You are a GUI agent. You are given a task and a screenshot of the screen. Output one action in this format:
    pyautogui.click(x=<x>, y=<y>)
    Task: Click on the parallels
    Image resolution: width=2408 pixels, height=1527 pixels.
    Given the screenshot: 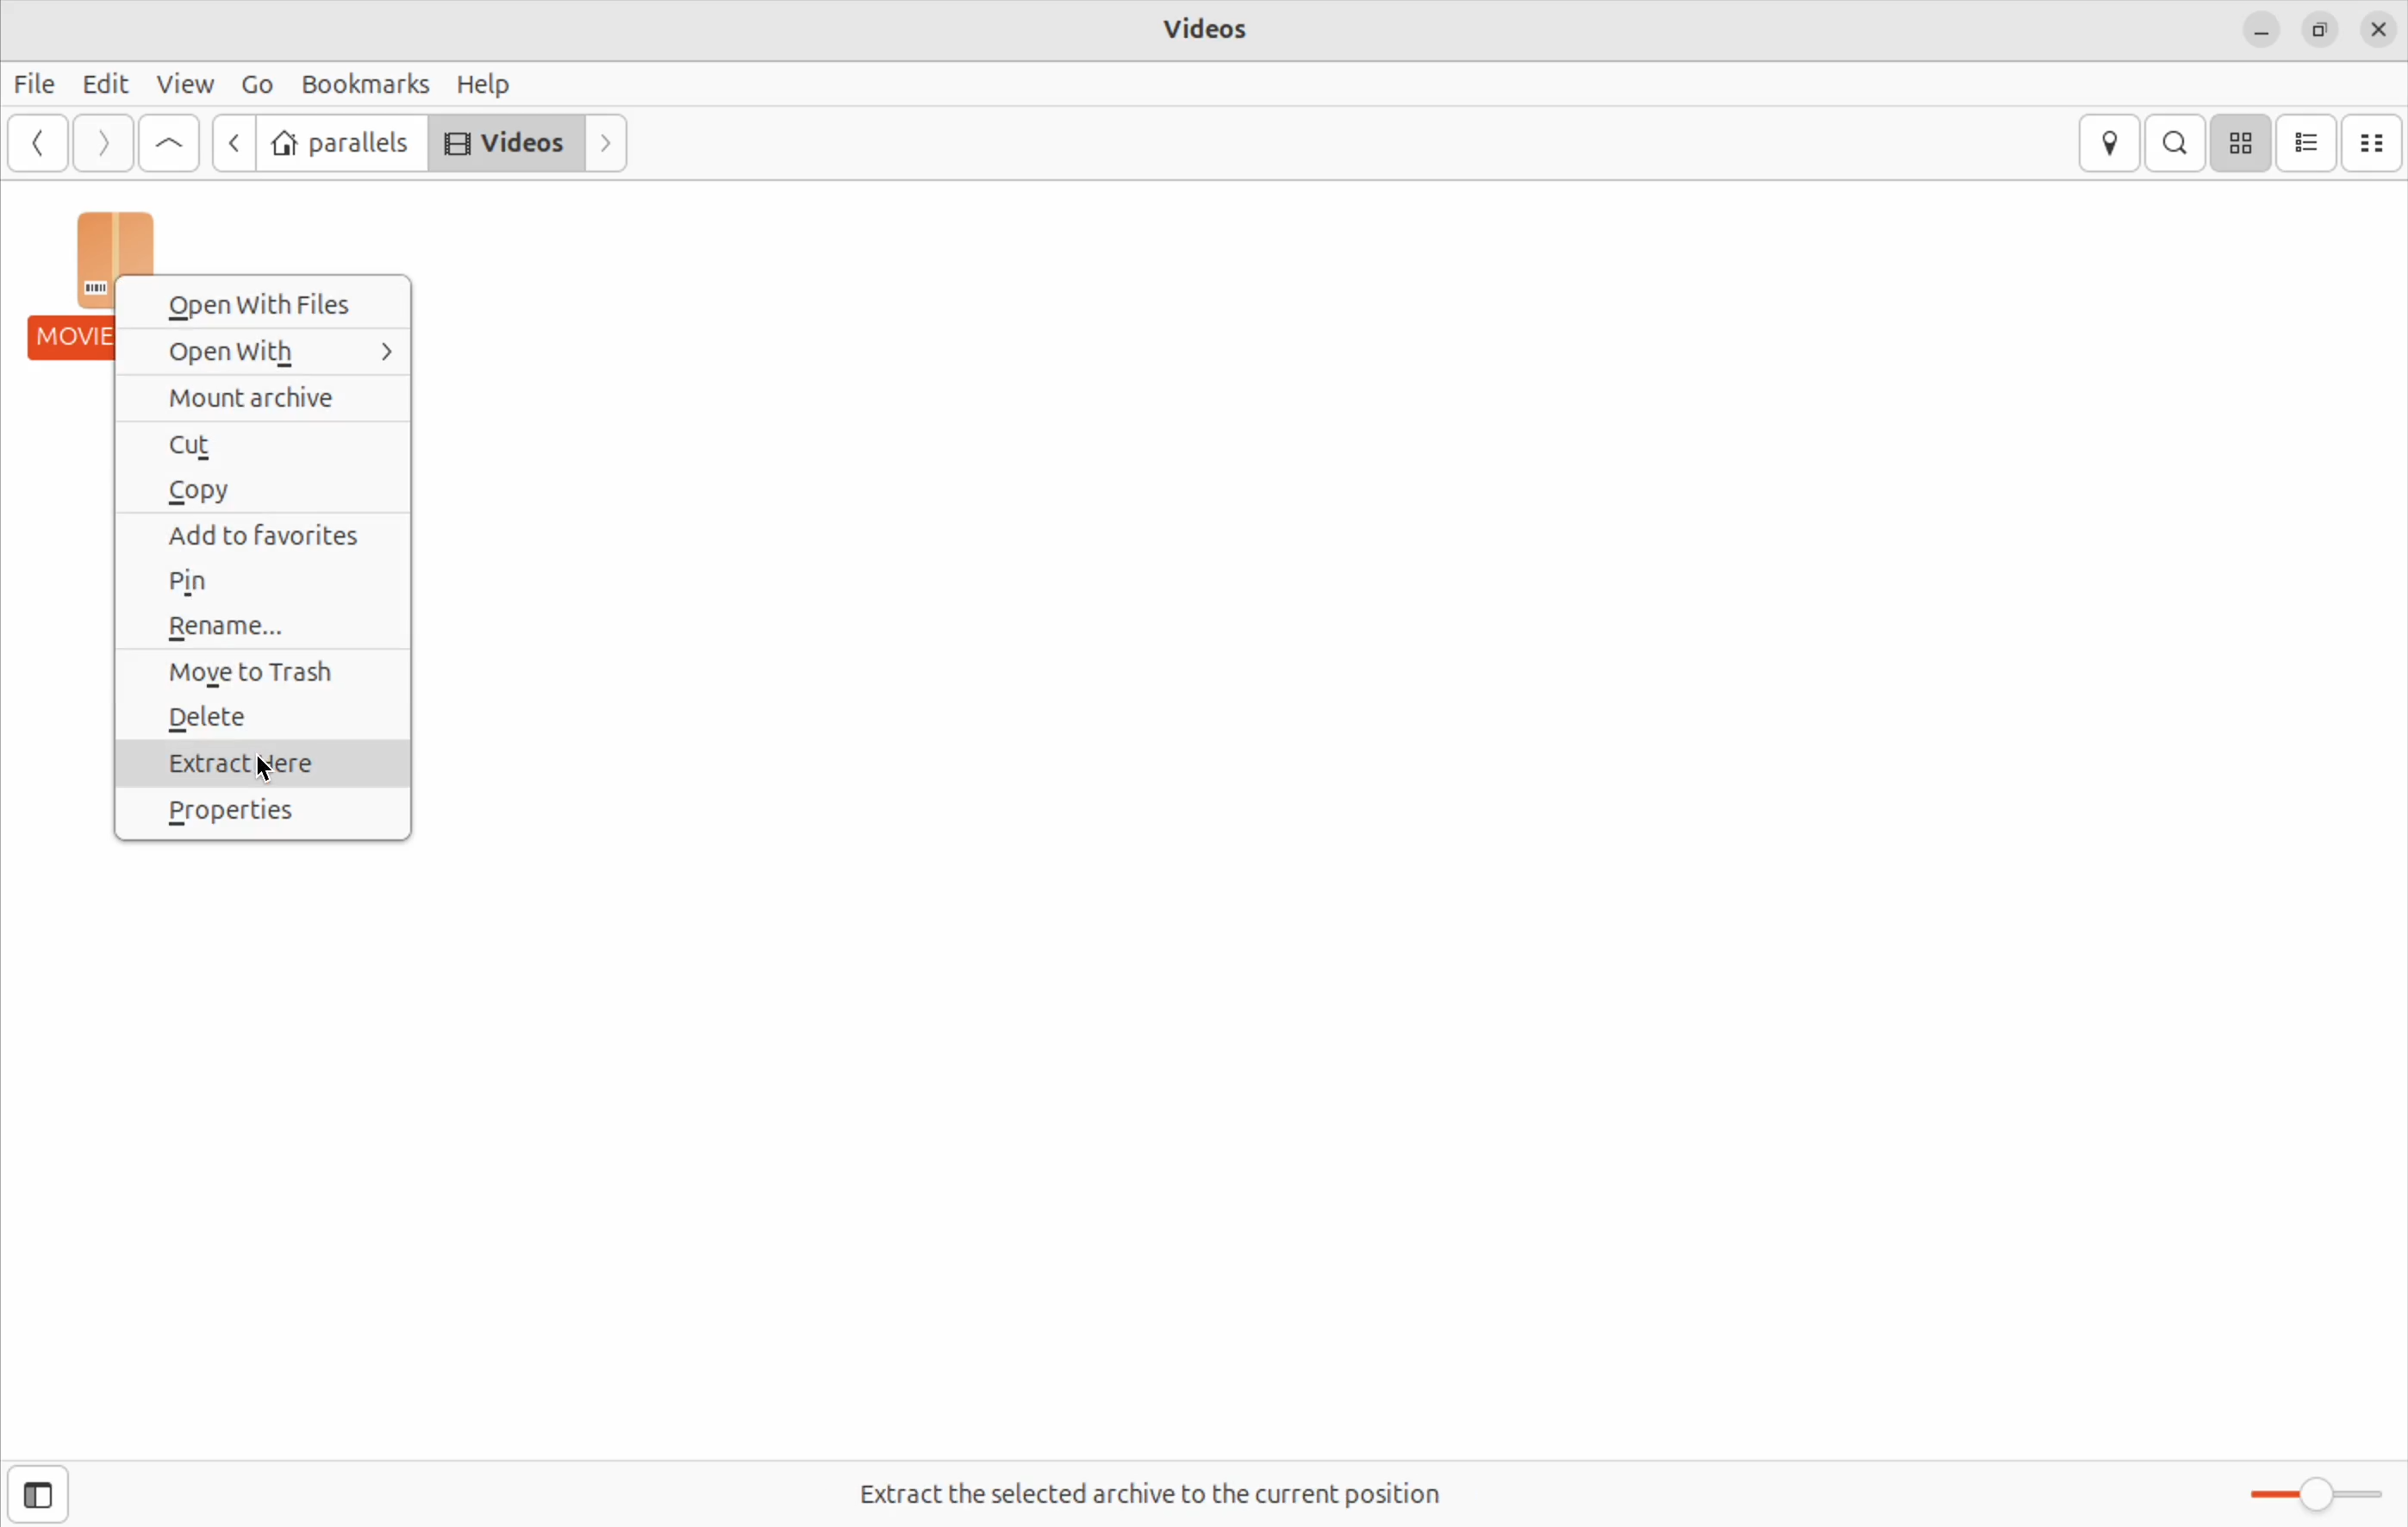 What is the action you would take?
    pyautogui.click(x=341, y=145)
    